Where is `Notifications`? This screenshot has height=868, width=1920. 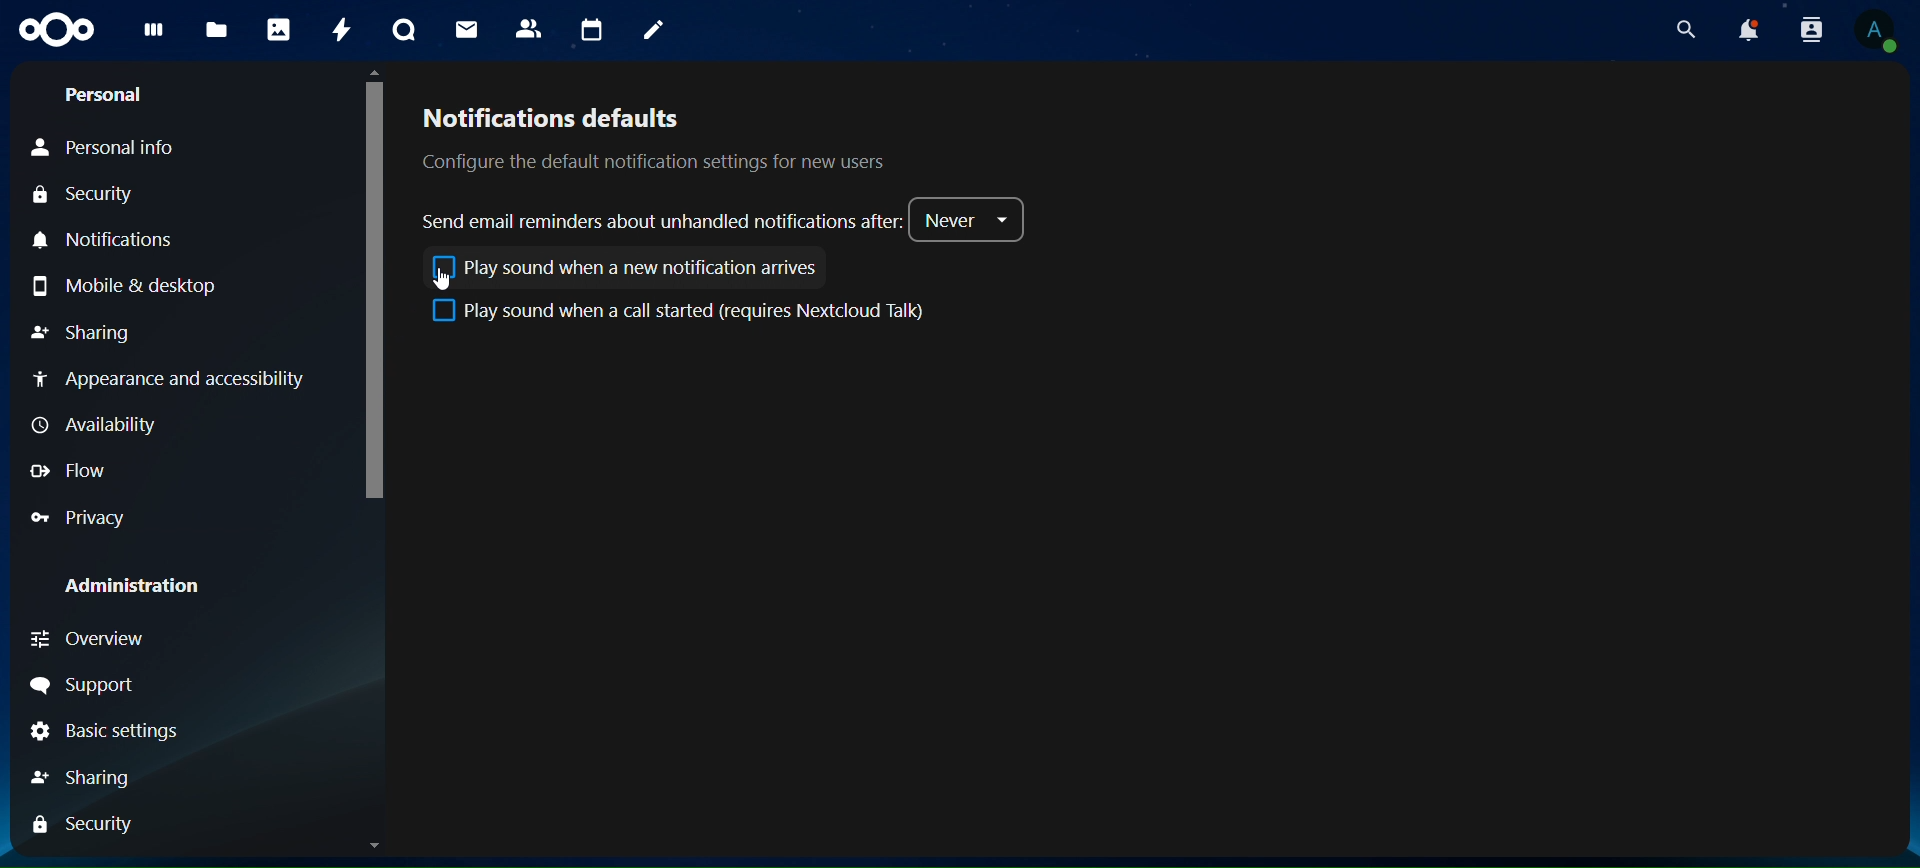
Notifications is located at coordinates (116, 241).